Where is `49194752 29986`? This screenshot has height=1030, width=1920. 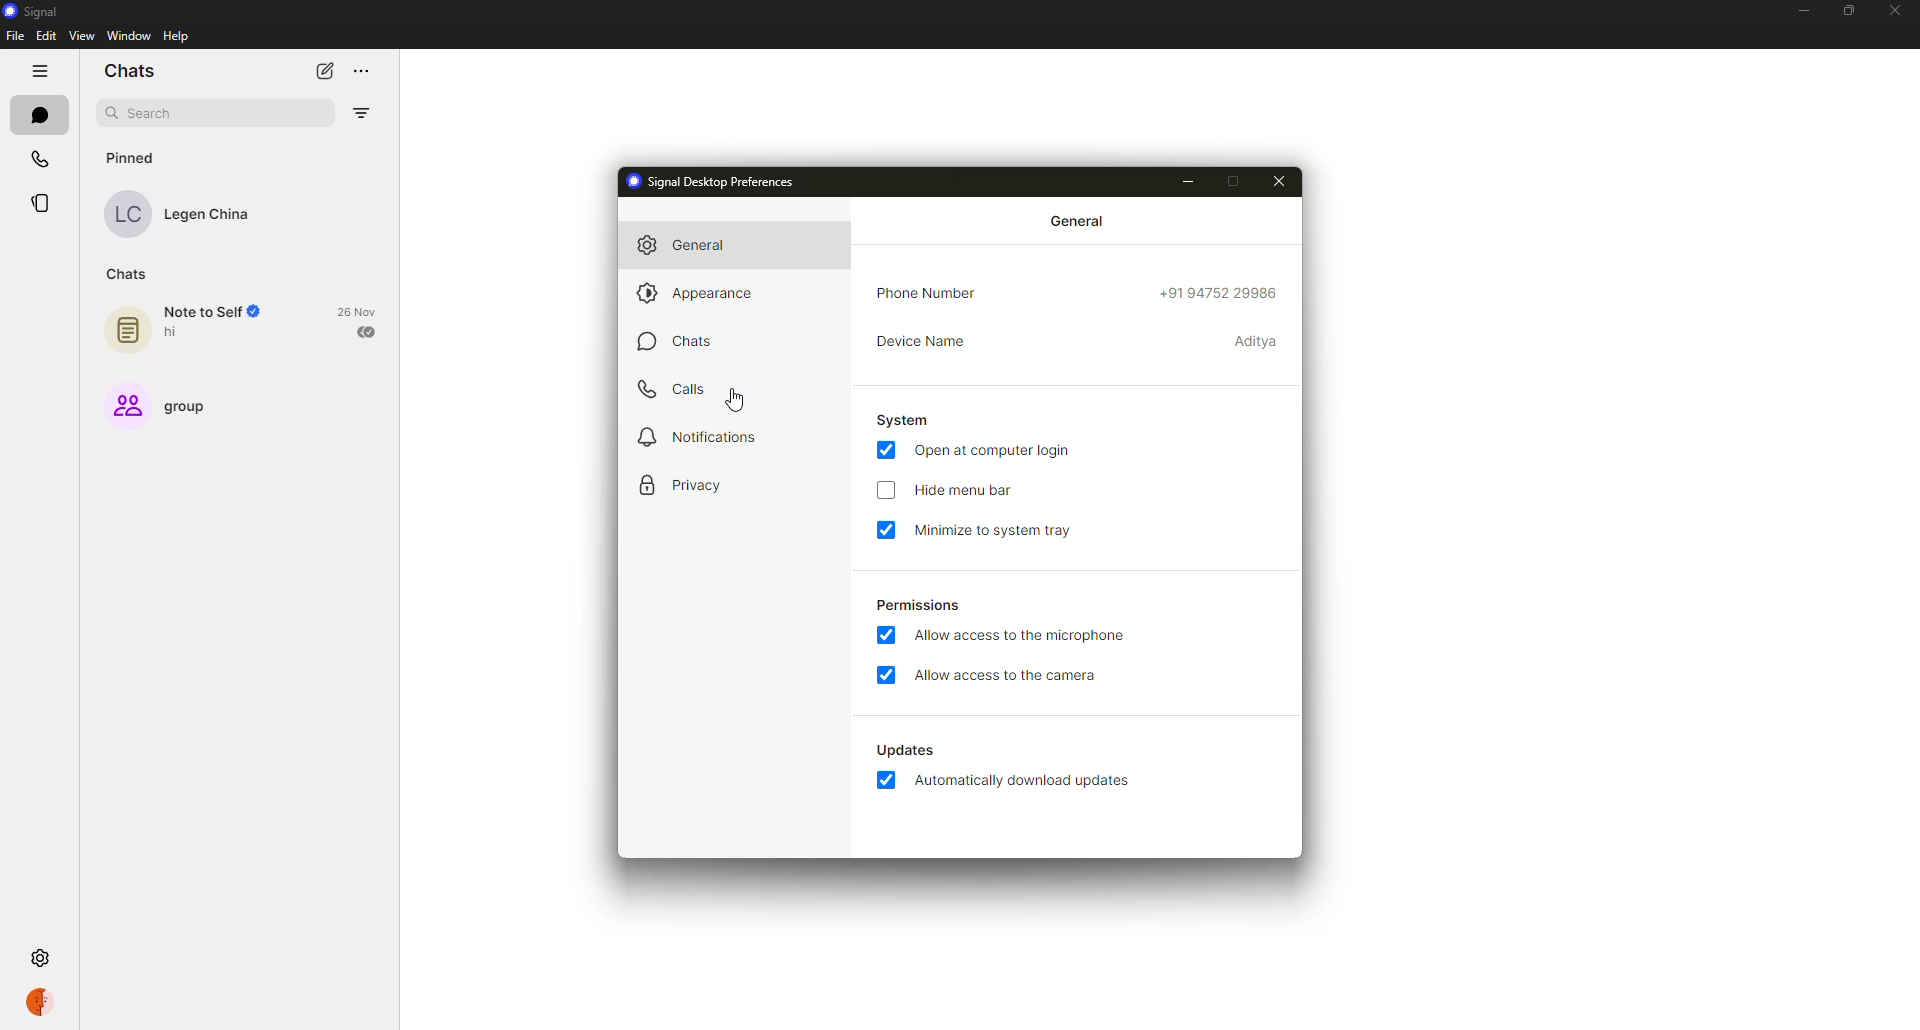 49194752 29986 is located at coordinates (1221, 293).